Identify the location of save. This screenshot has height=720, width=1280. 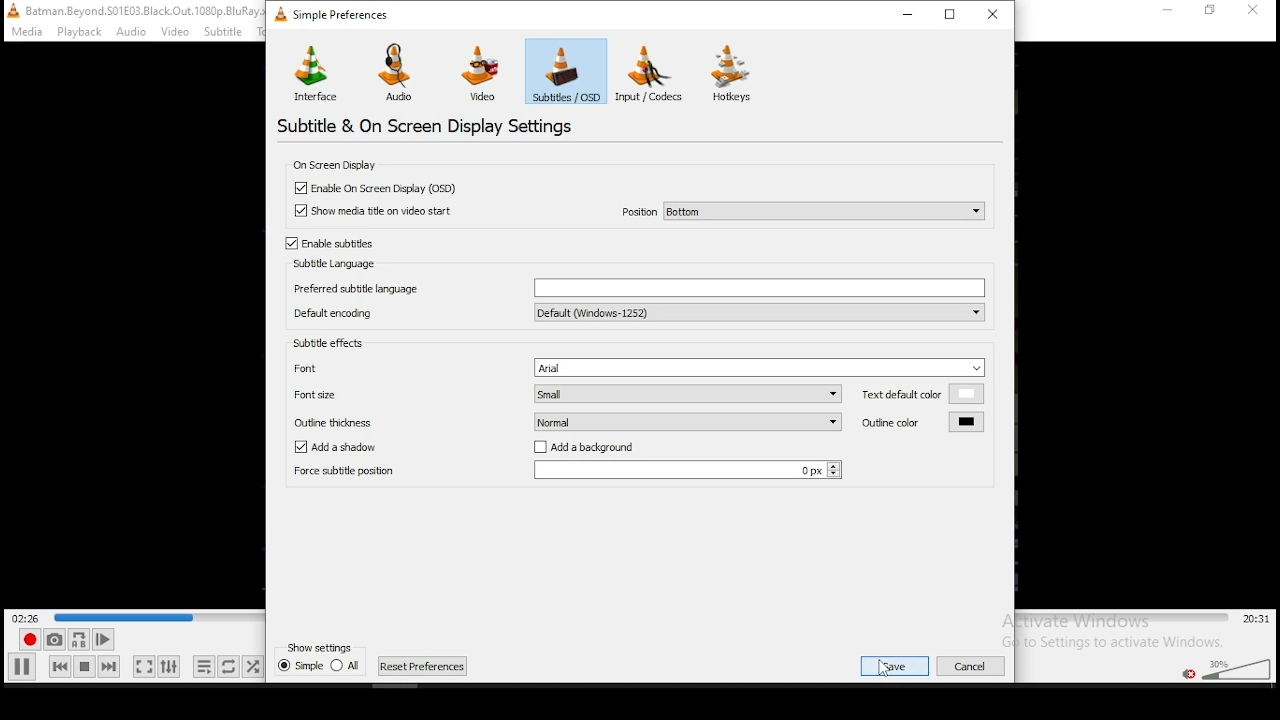
(894, 664).